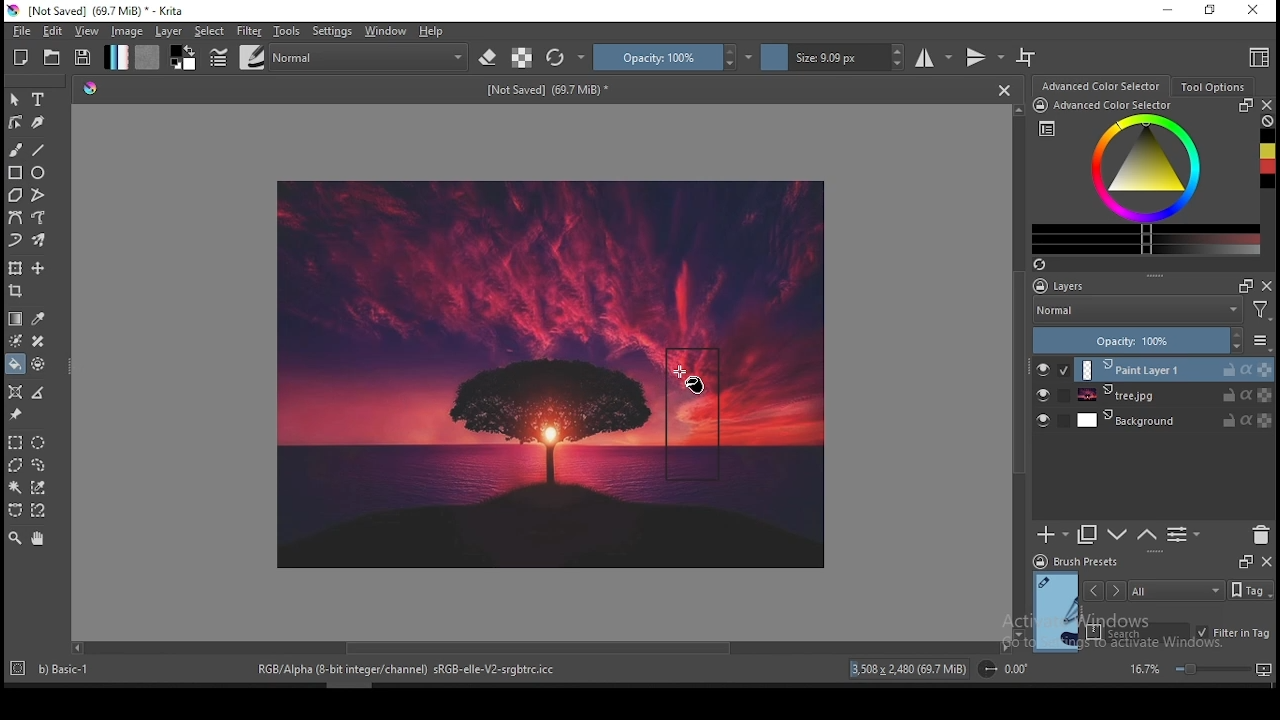  What do you see at coordinates (1175, 421) in the screenshot?
I see `layer` at bounding box center [1175, 421].